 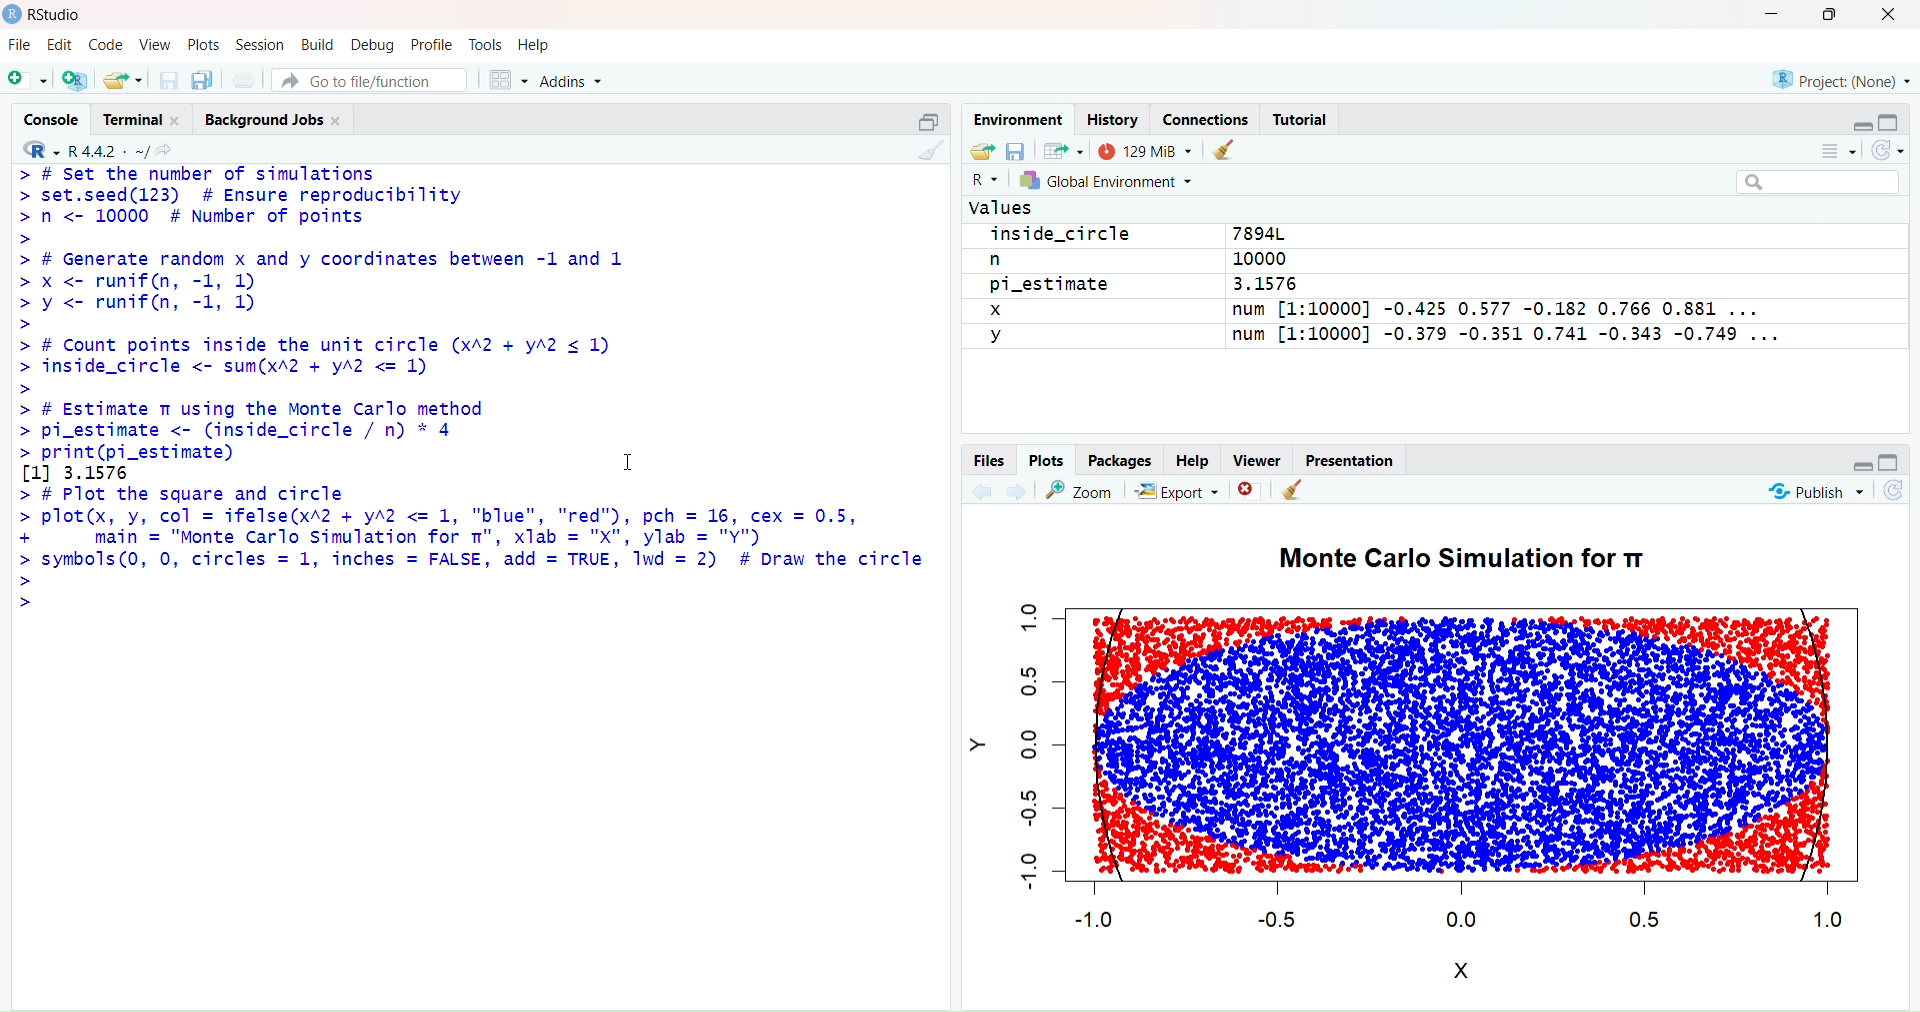 What do you see at coordinates (1120, 458) in the screenshot?
I see `Packages` at bounding box center [1120, 458].